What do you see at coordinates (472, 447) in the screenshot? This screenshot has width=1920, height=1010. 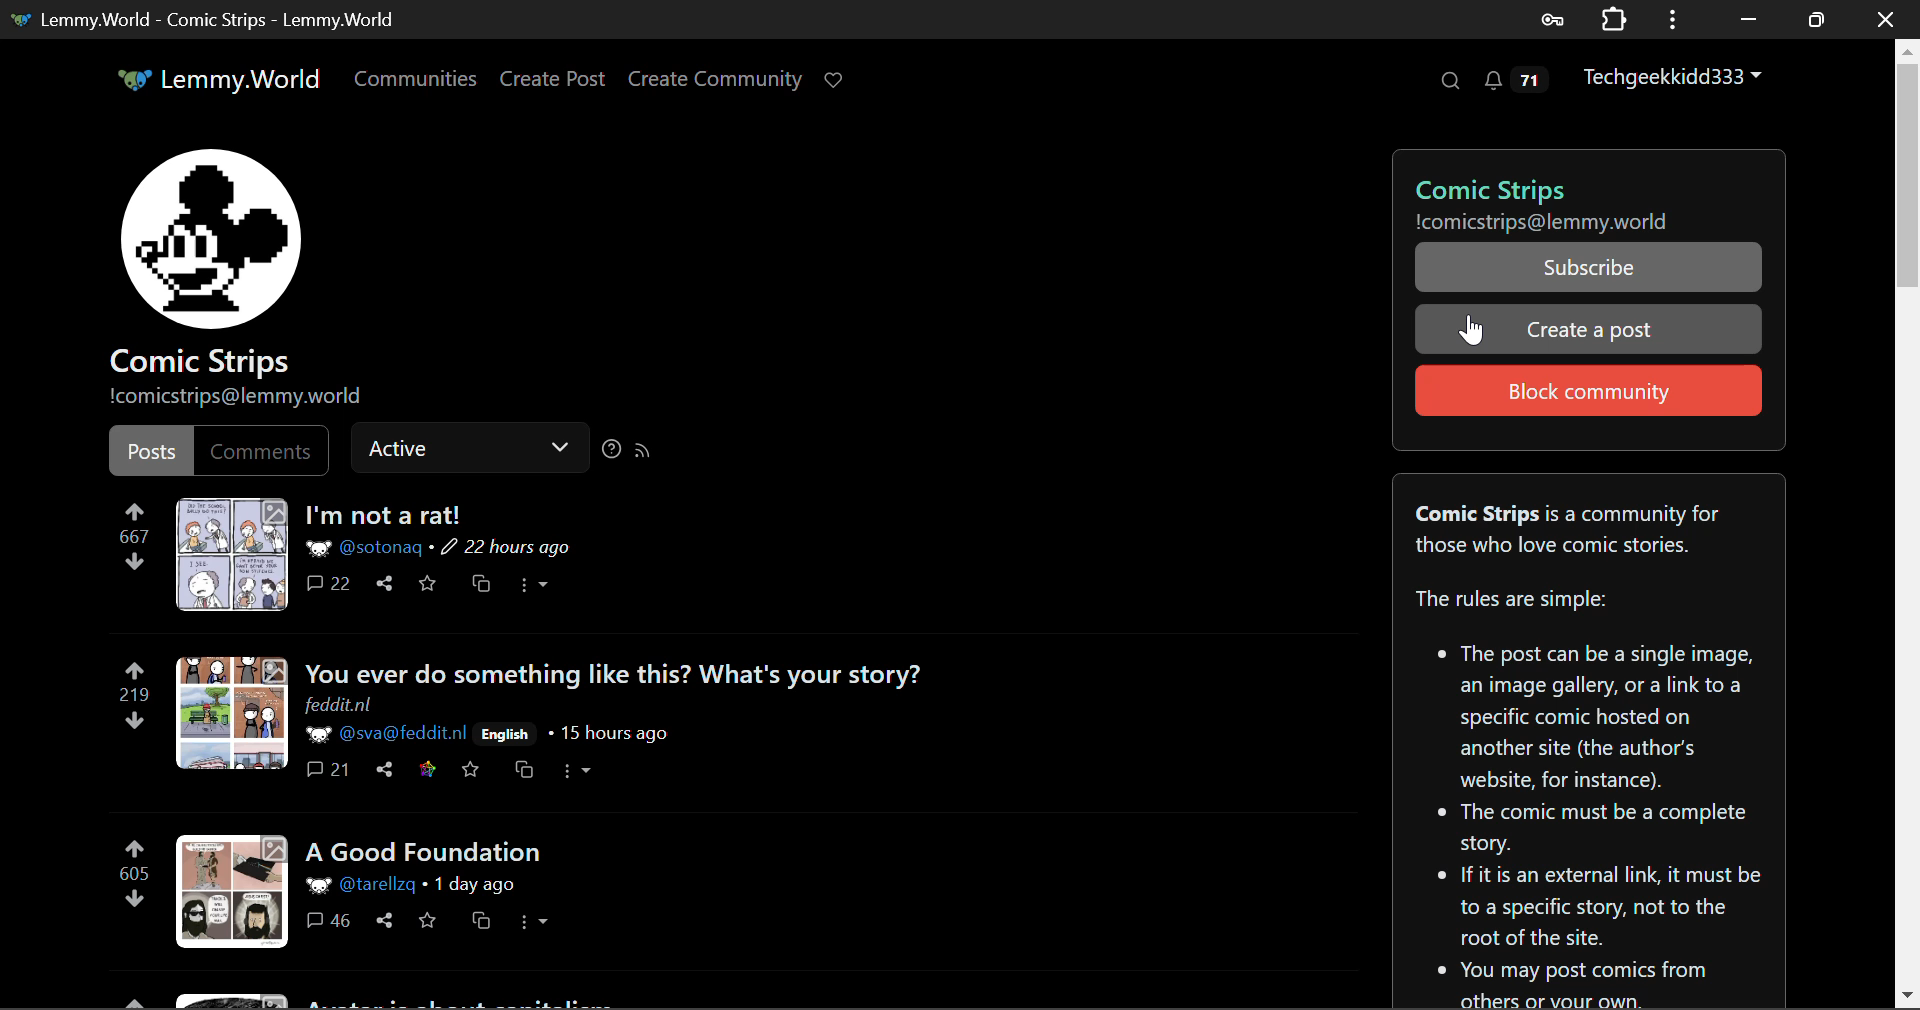 I see `Active` at bounding box center [472, 447].